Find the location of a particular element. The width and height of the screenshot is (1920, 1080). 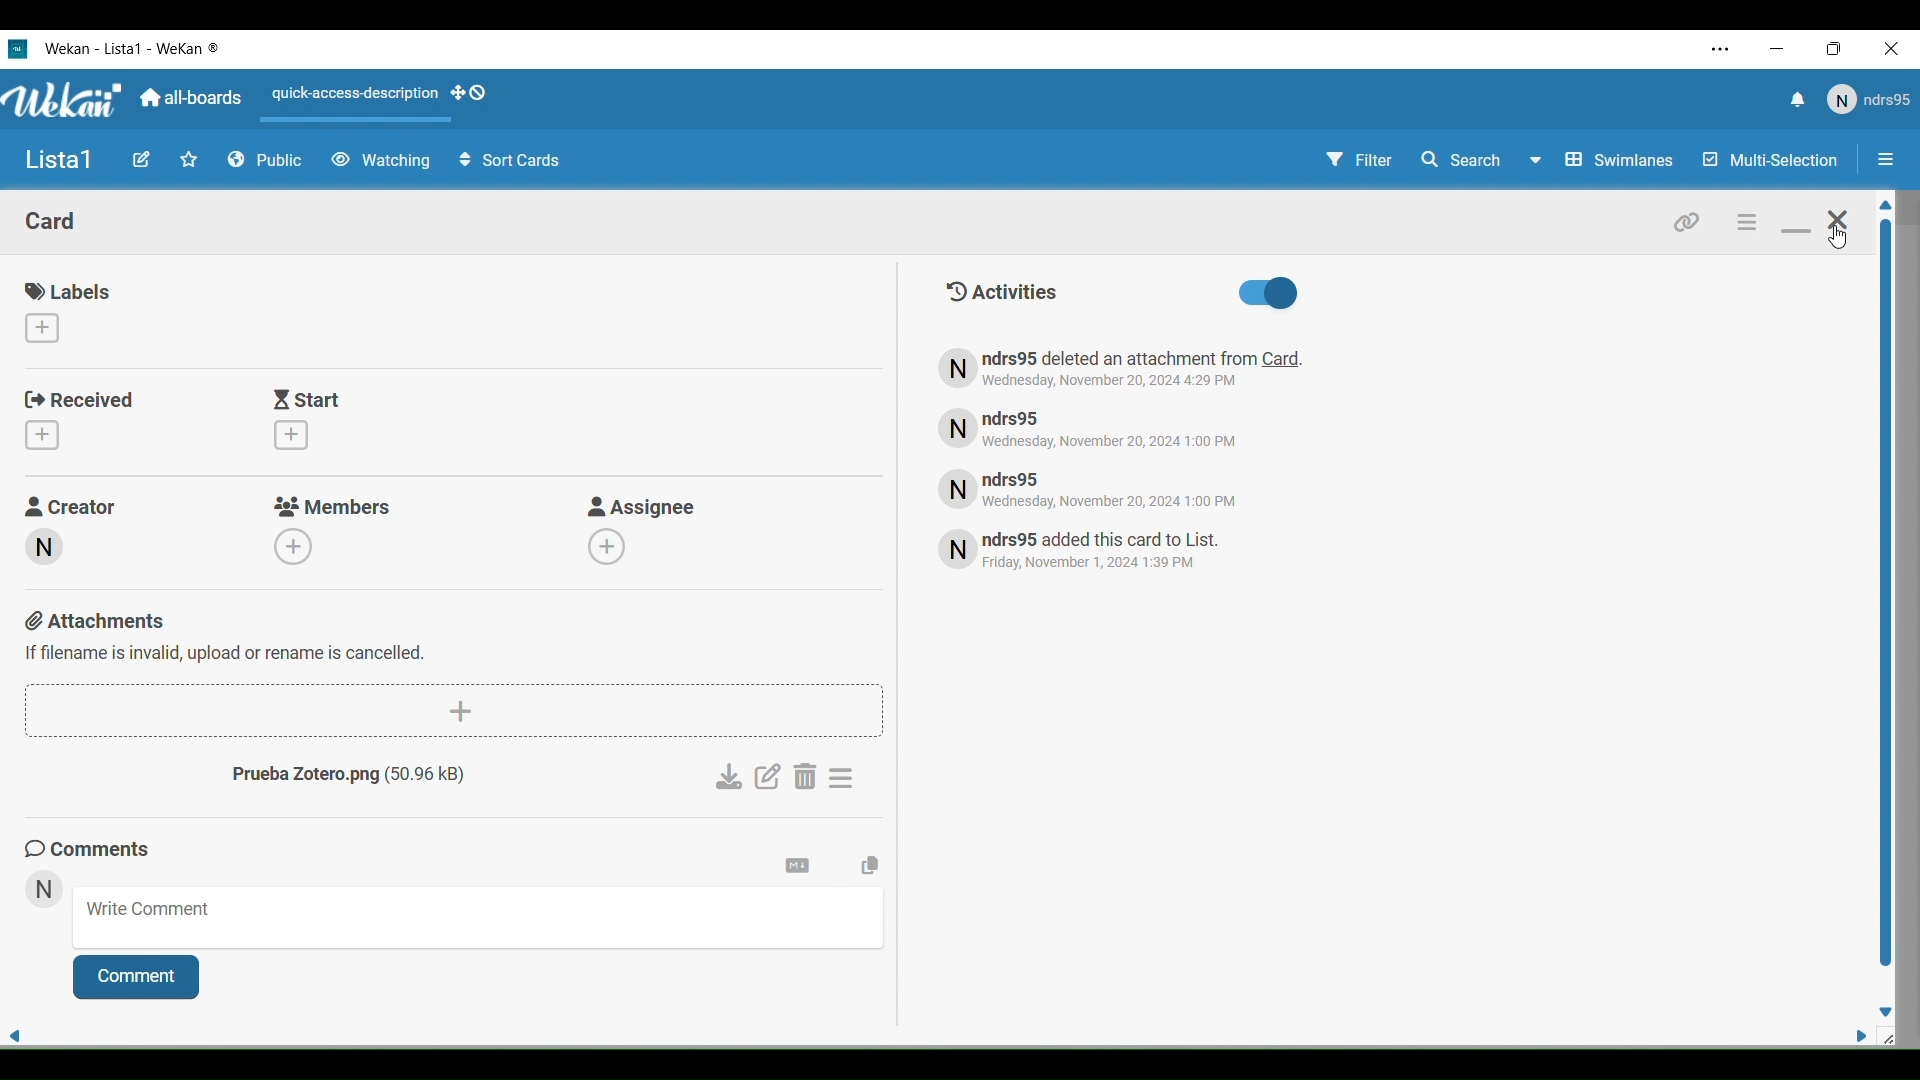

Comment is located at coordinates (137, 977).